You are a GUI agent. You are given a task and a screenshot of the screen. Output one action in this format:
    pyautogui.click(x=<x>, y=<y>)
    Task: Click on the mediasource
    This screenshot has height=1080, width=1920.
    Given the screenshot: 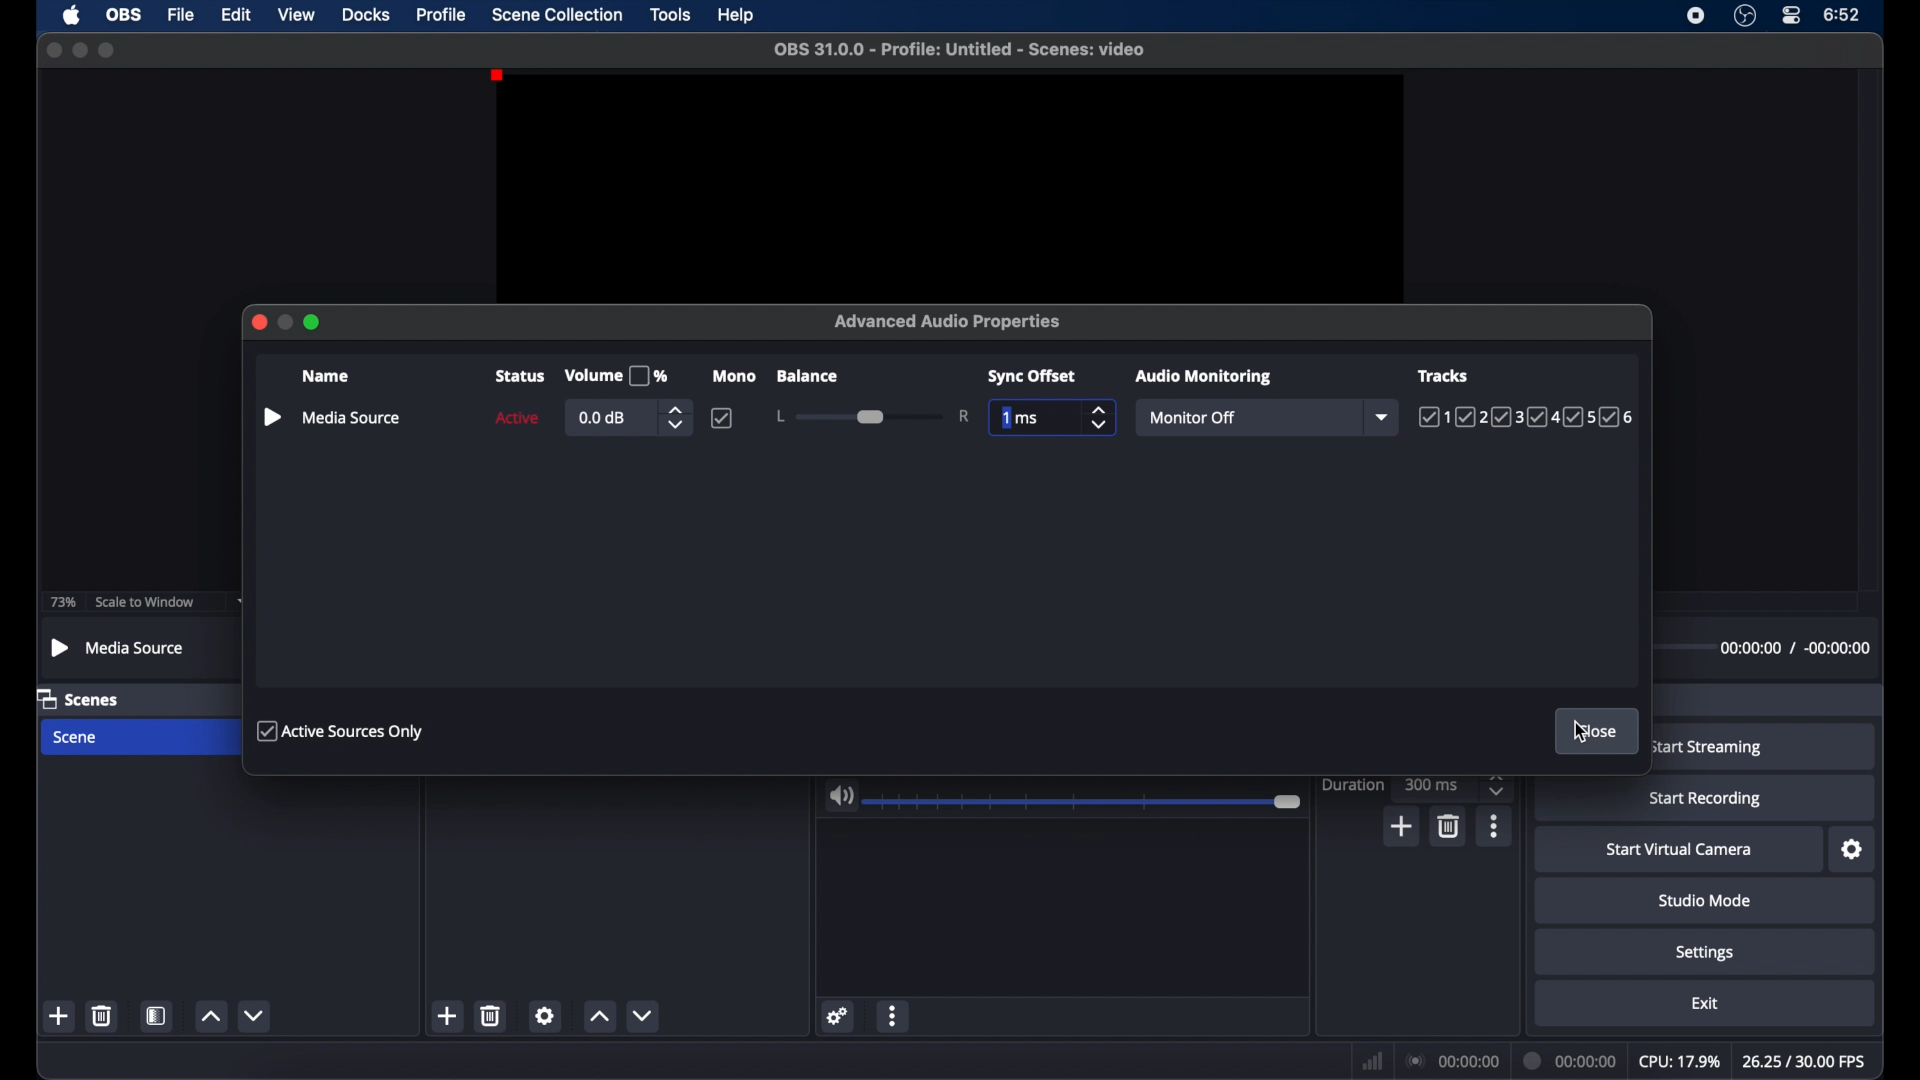 What is the action you would take?
    pyautogui.click(x=349, y=418)
    